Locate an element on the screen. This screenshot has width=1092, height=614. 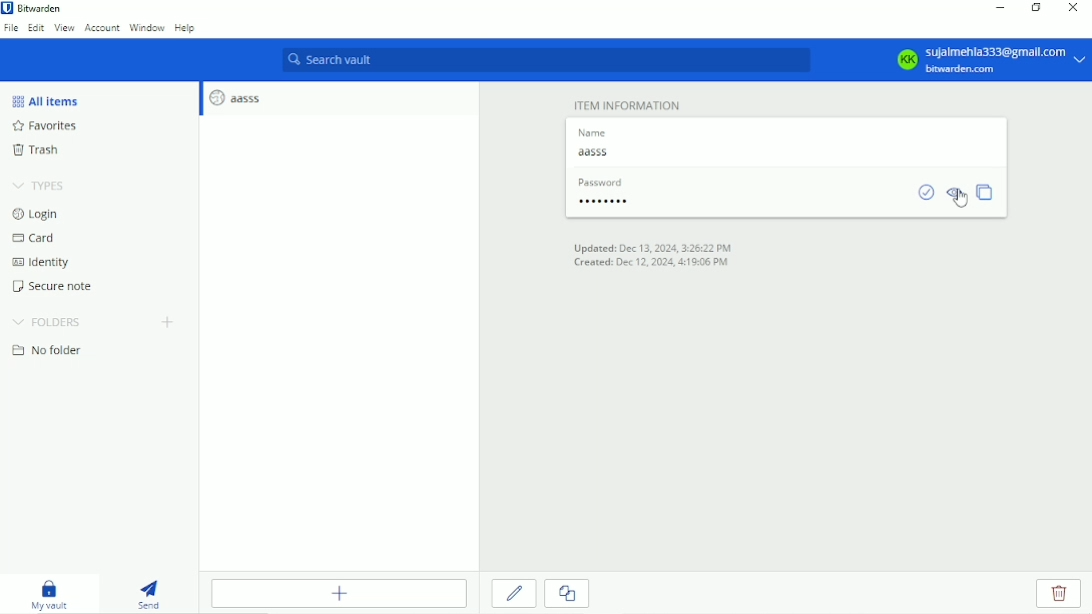
All items is located at coordinates (45, 99).